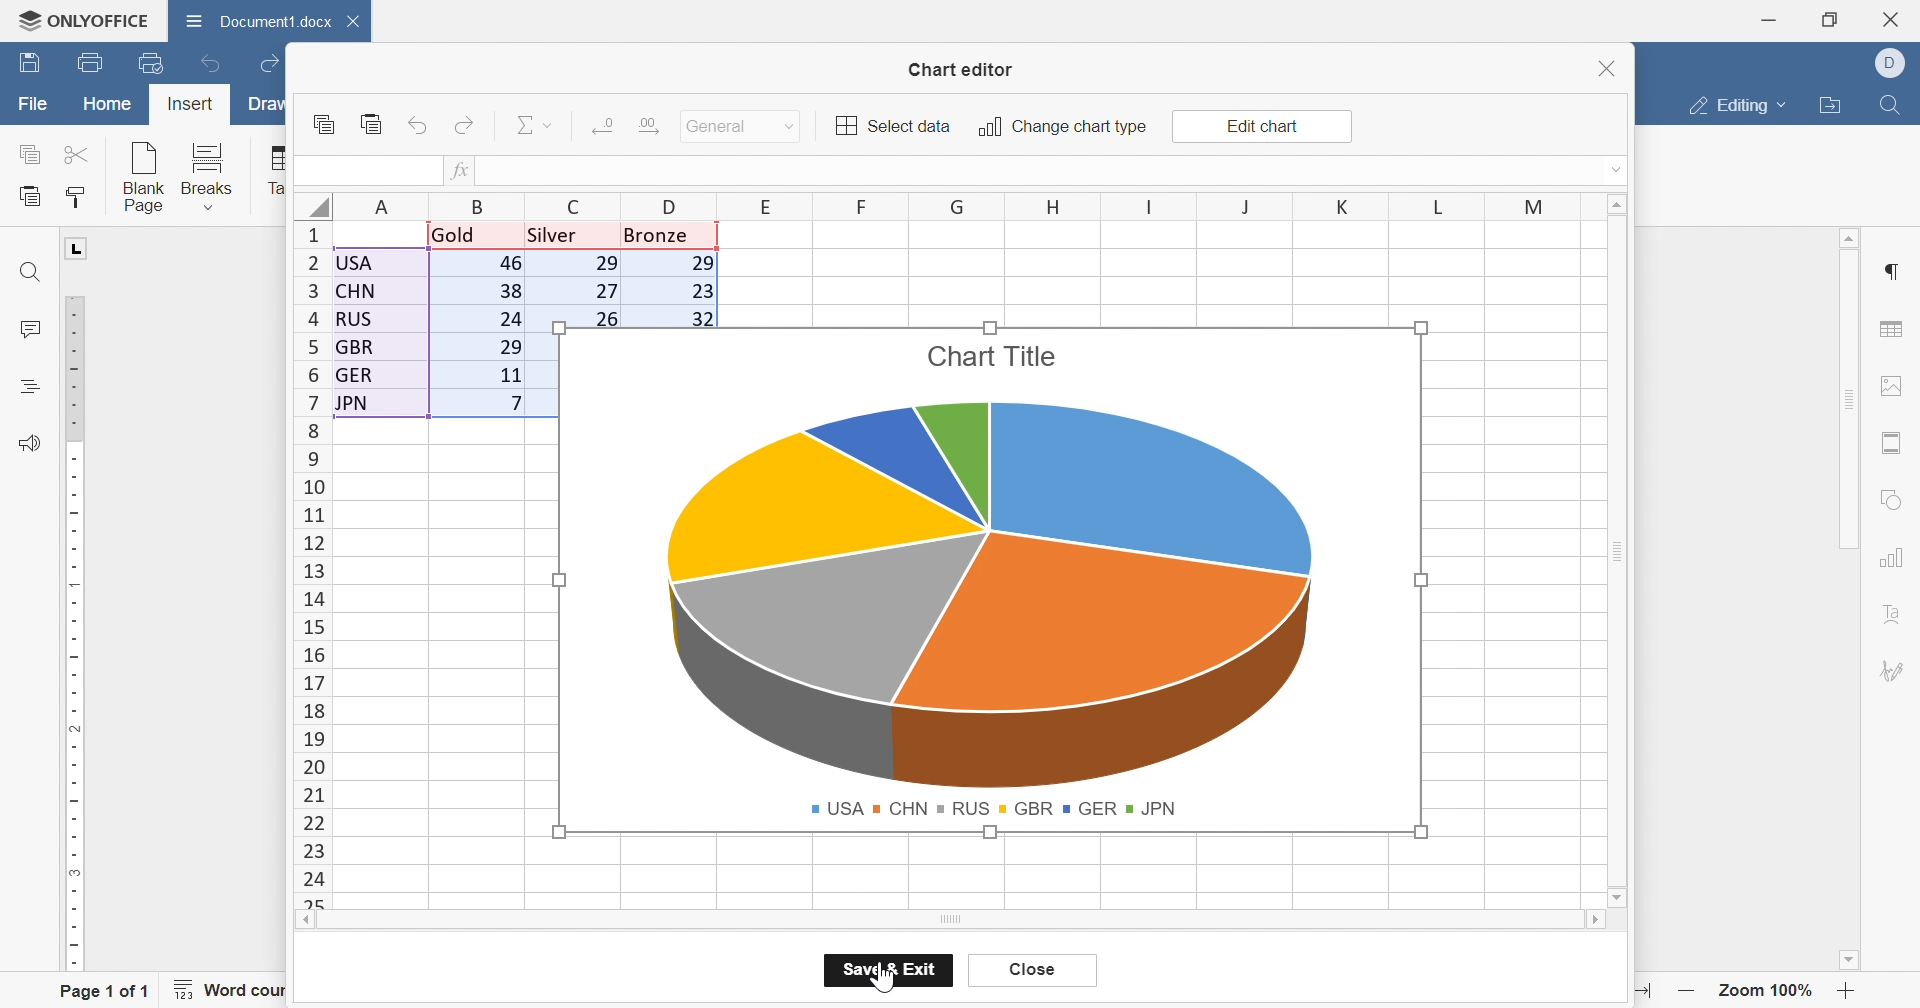  What do you see at coordinates (191, 104) in the screenshot?
I see `Insert` at bounding box center [191, 104].